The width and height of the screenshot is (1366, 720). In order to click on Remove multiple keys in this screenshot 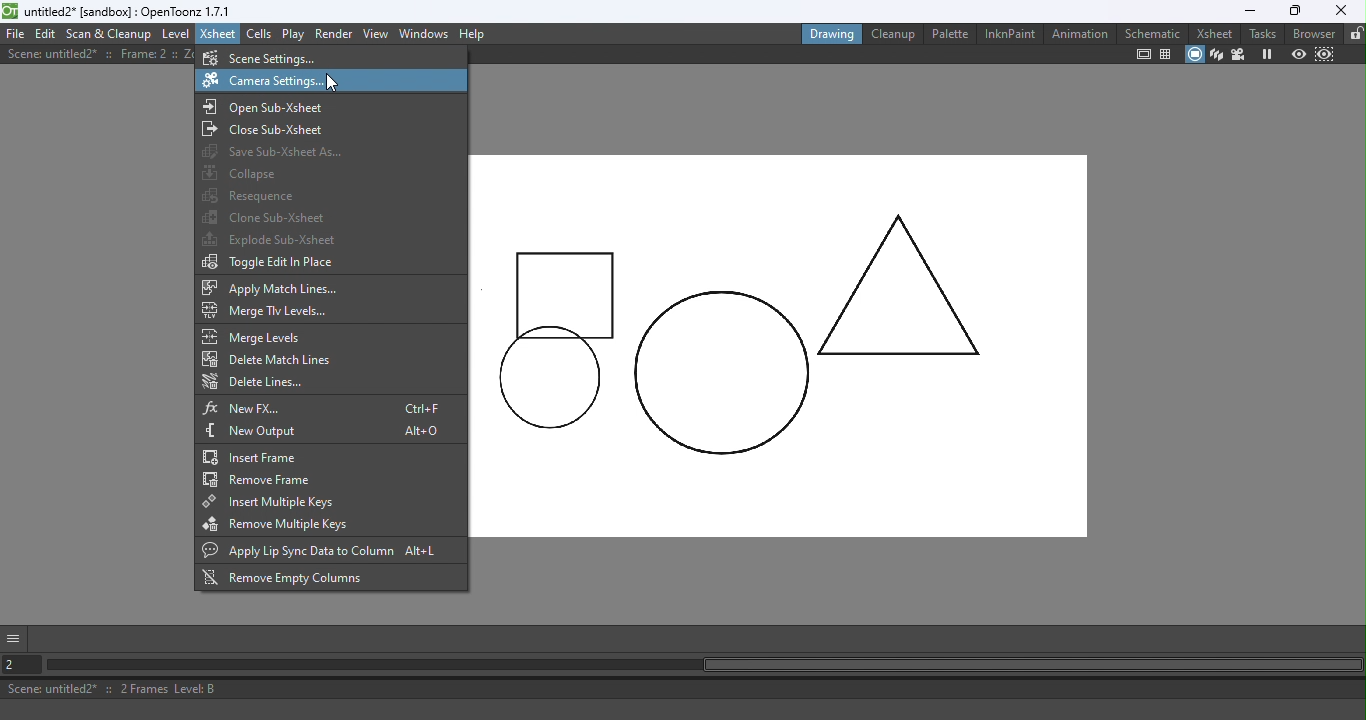, I will do `click(281, 526)`.